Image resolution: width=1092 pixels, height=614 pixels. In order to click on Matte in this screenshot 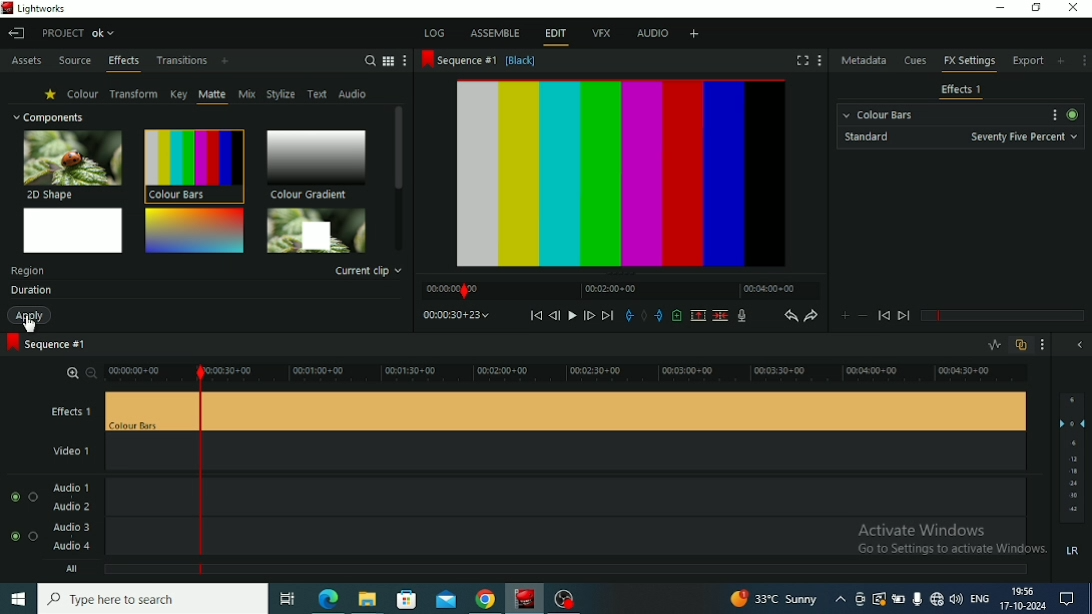, I will do `click(212, 95)`.